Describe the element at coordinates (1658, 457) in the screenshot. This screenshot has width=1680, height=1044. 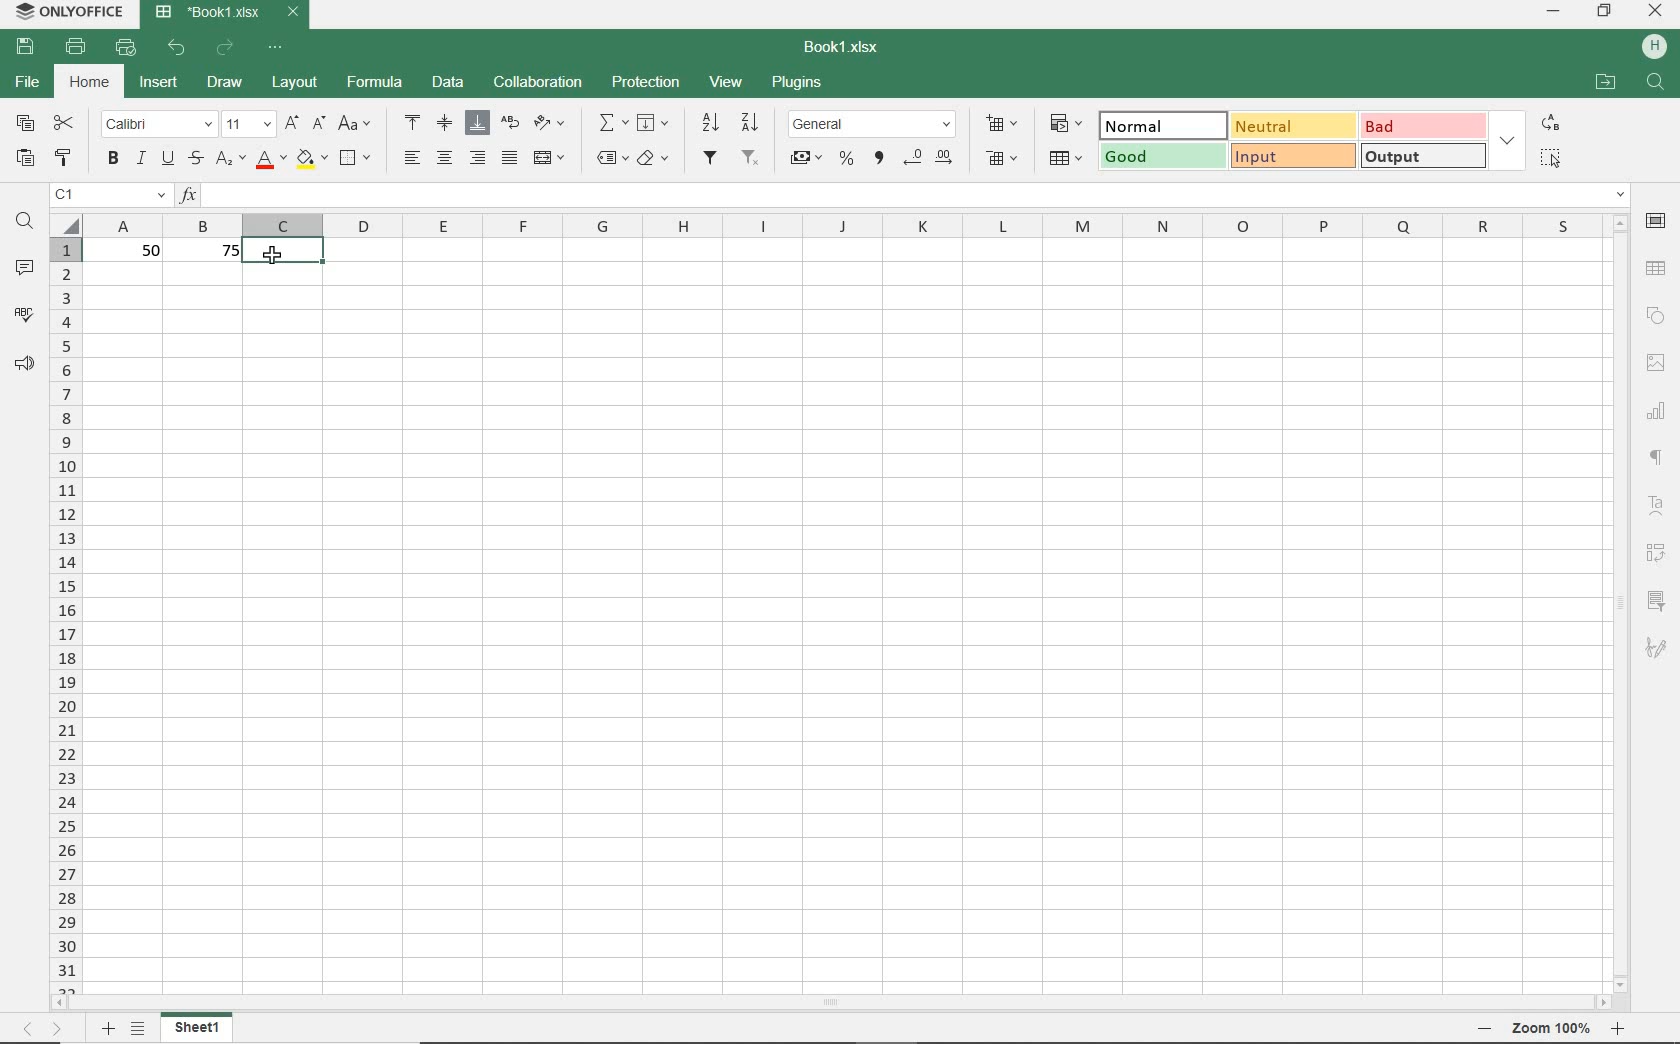
I see `paragraph settings` at that location.